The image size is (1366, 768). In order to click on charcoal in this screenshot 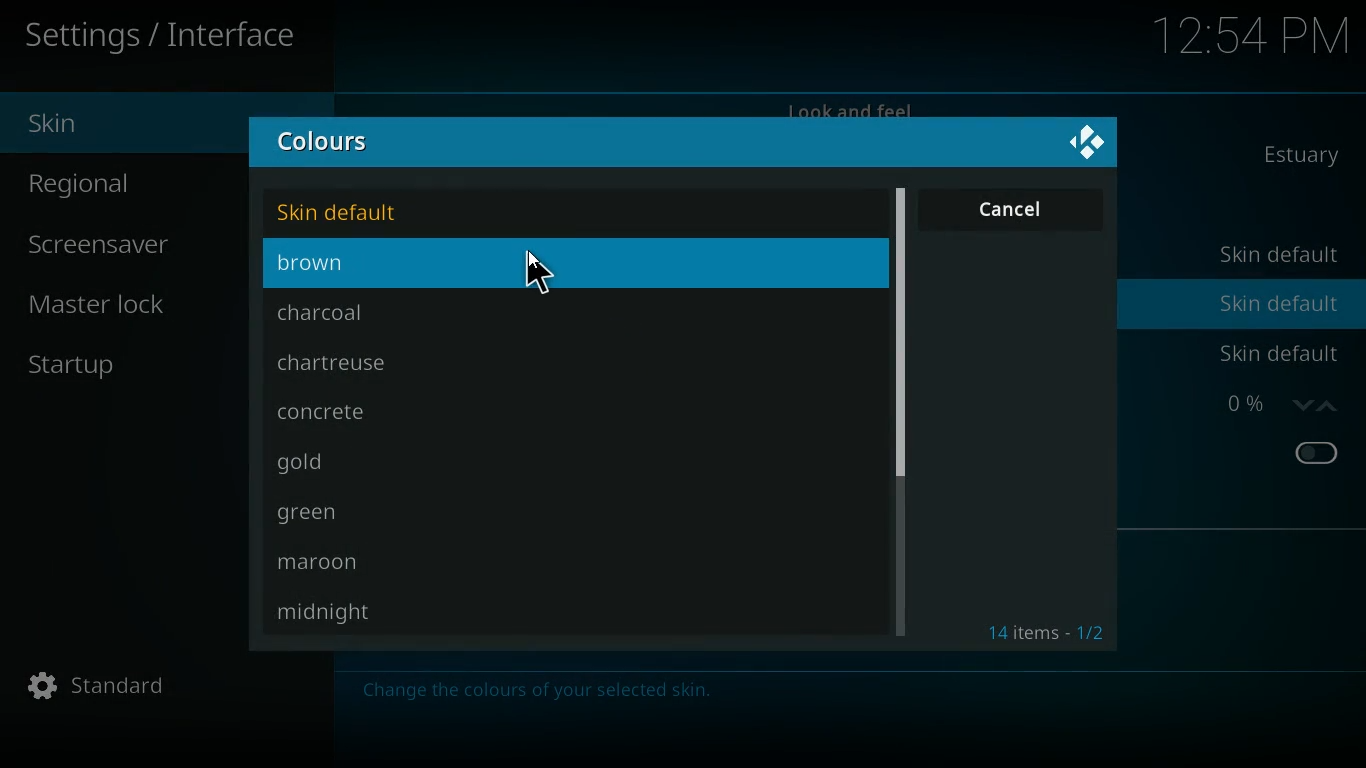, I will do `click(371, 312)`.